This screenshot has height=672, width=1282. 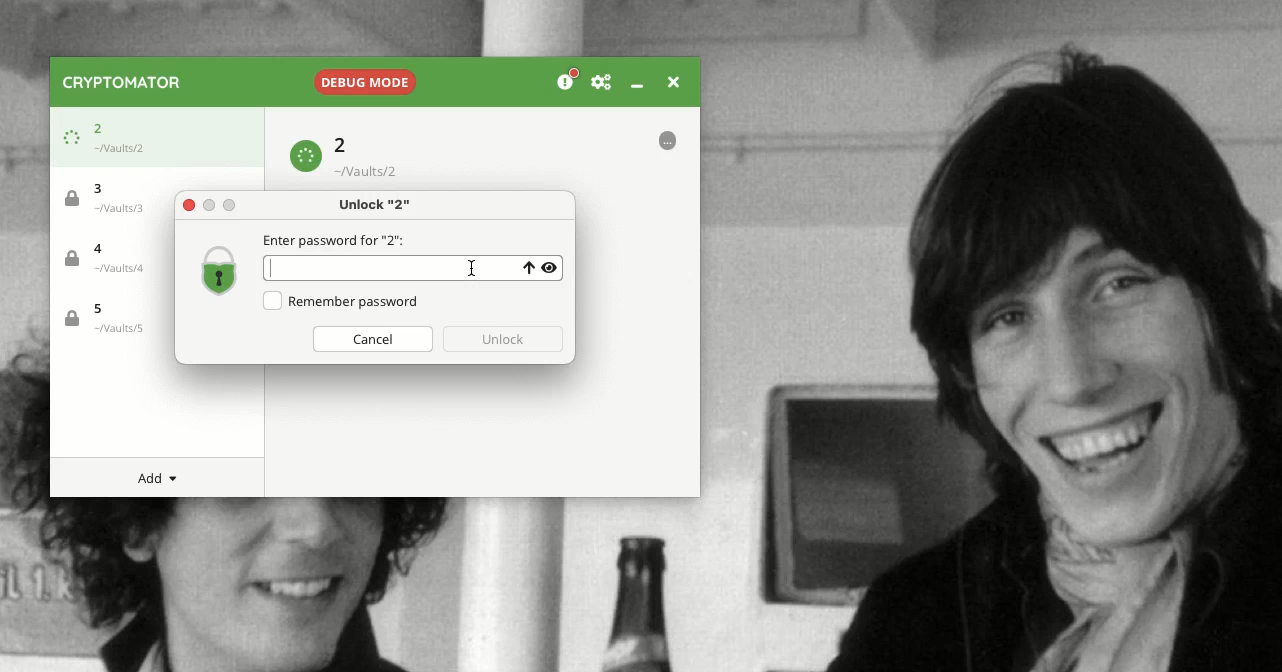 I want to click on Vault 2, so click(x=375, y=157).